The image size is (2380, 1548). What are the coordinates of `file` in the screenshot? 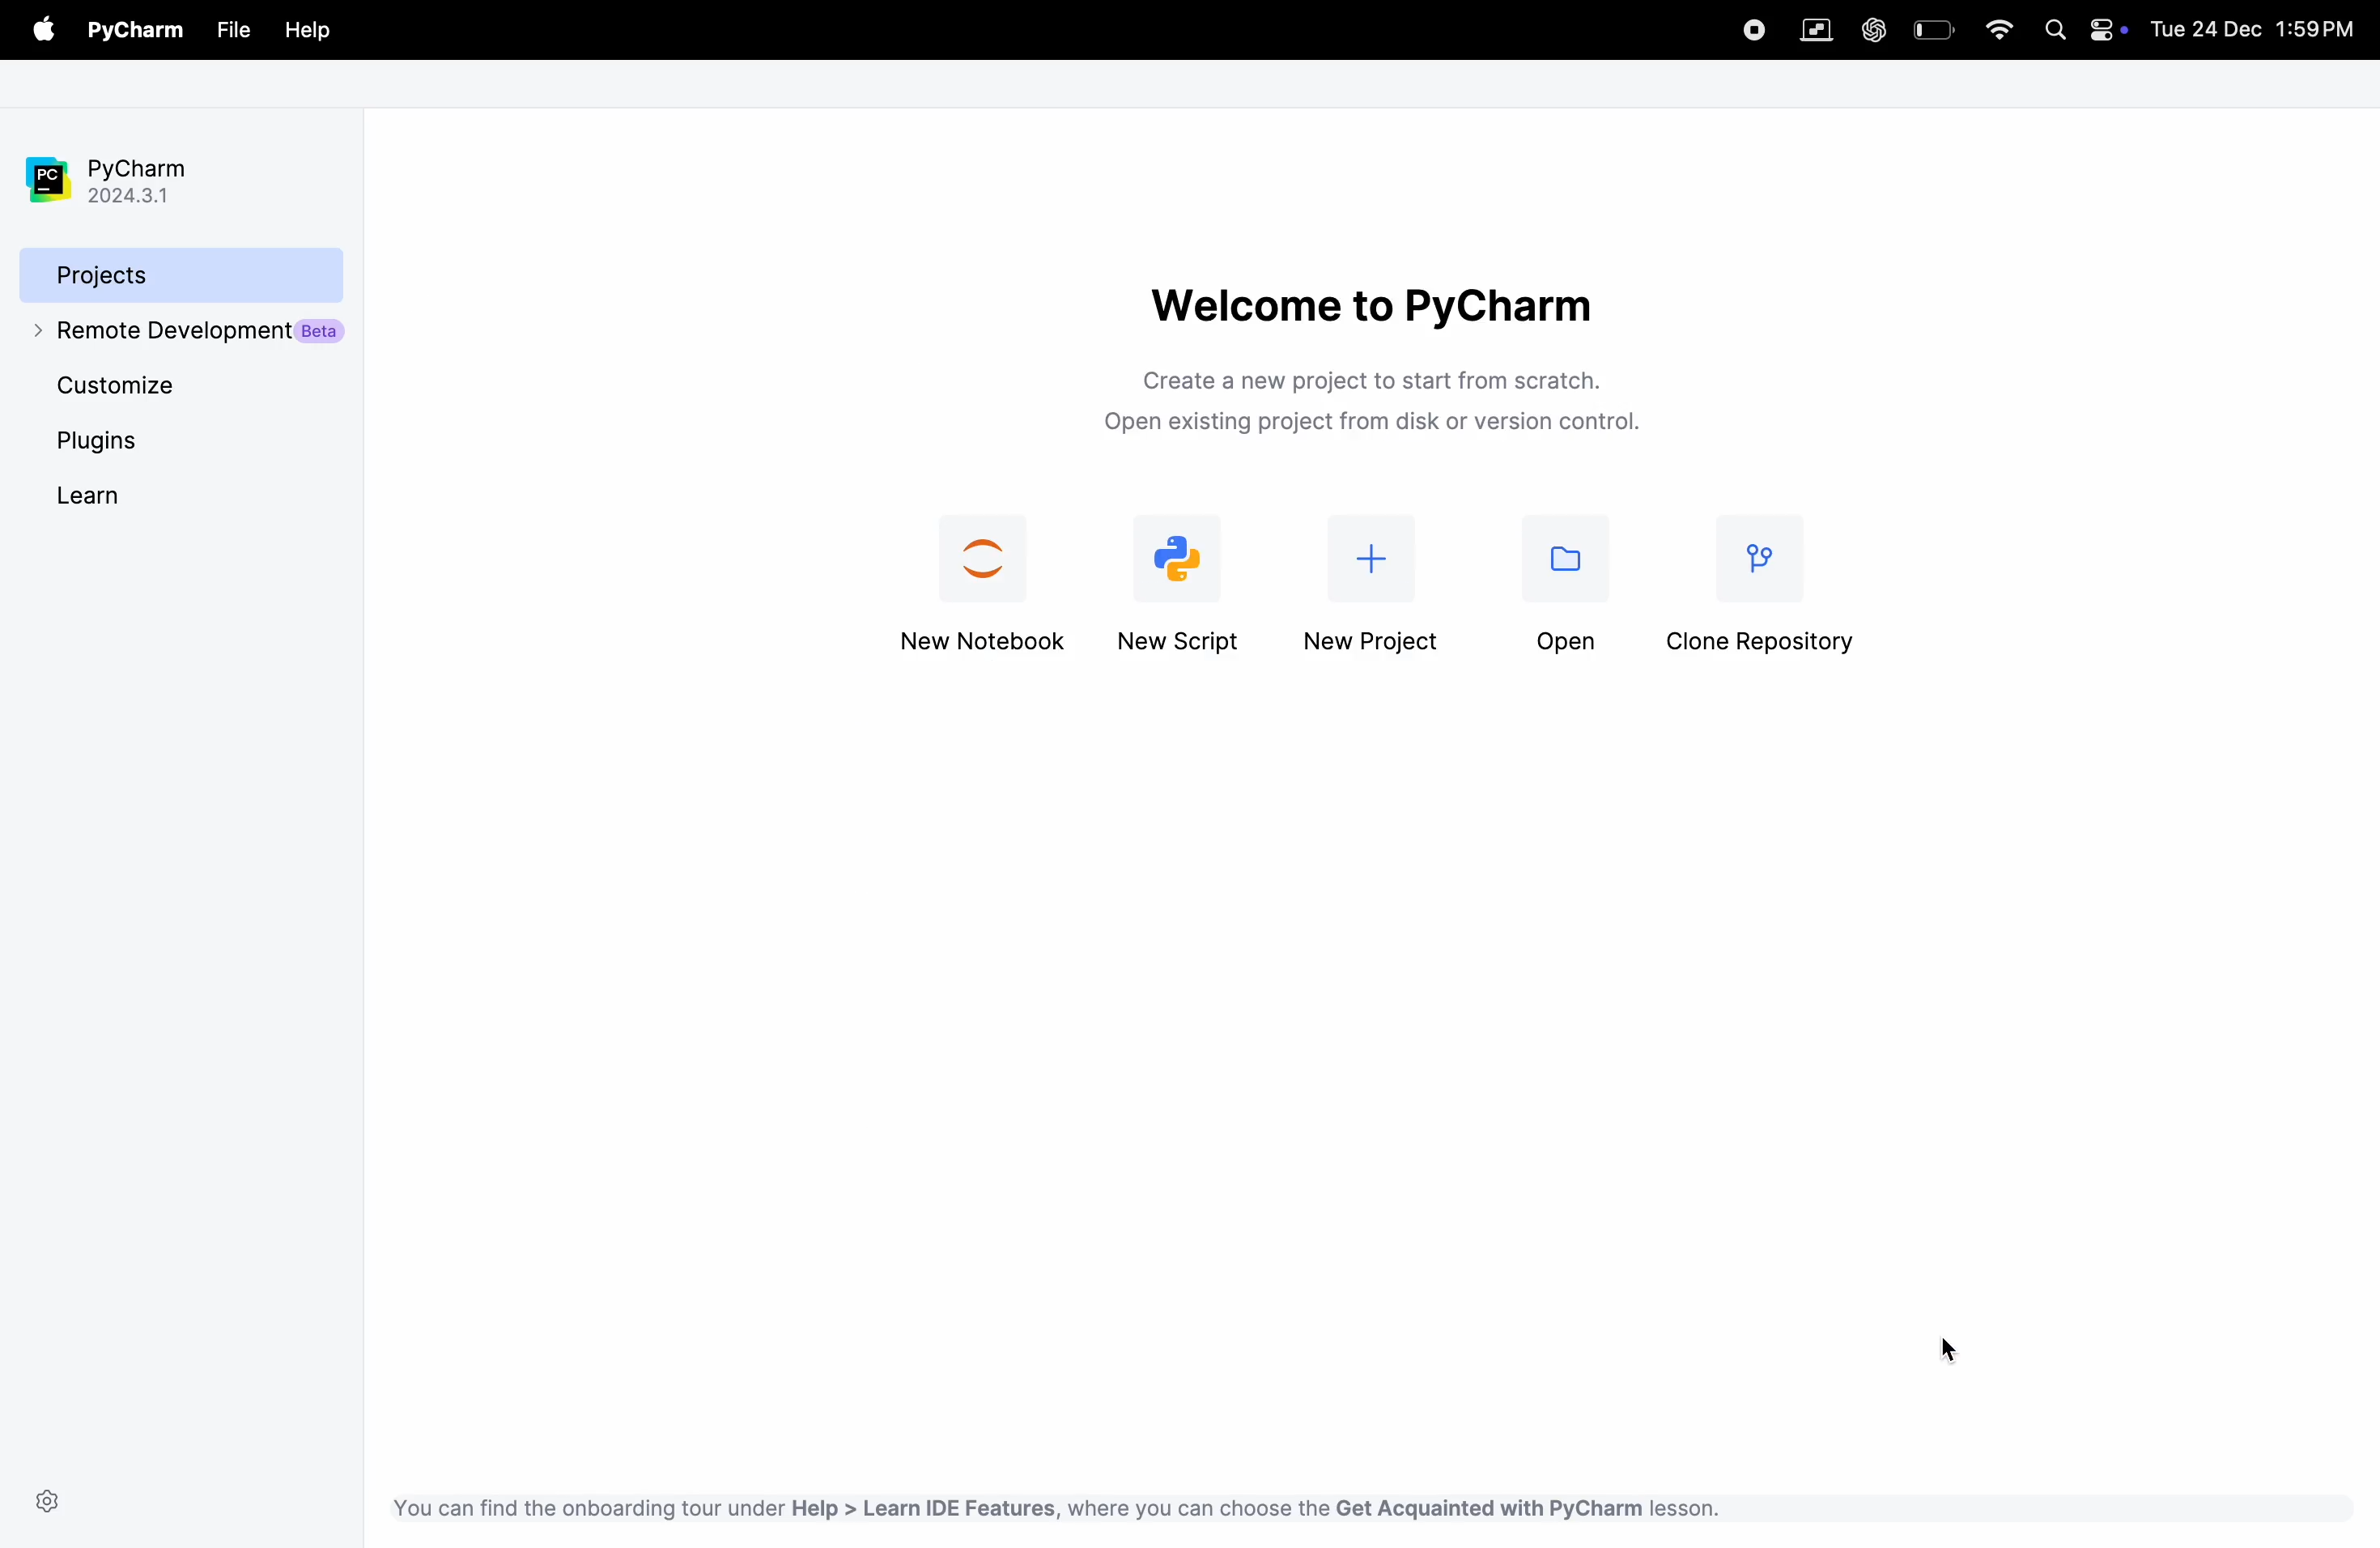 It's located at (234, 30).